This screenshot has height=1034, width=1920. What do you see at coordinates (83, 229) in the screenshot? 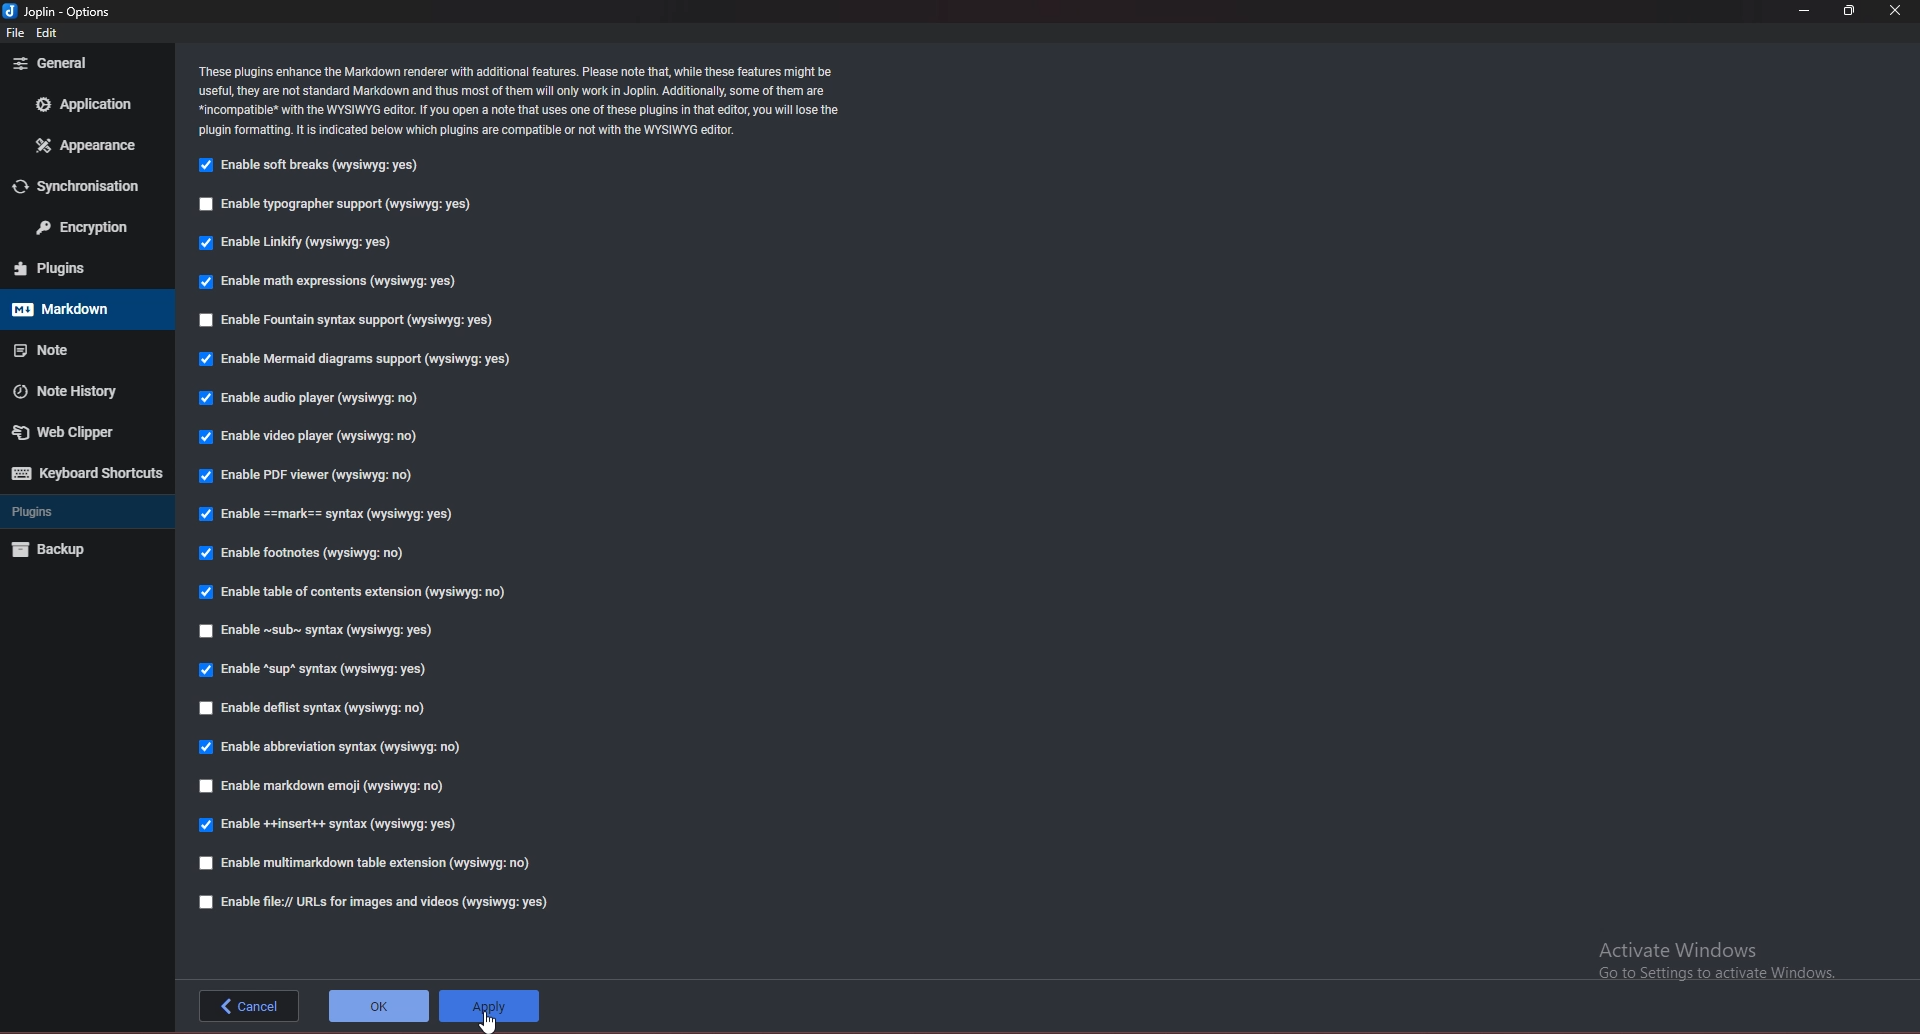
I see `encryption` at bounding box center [83, 229].